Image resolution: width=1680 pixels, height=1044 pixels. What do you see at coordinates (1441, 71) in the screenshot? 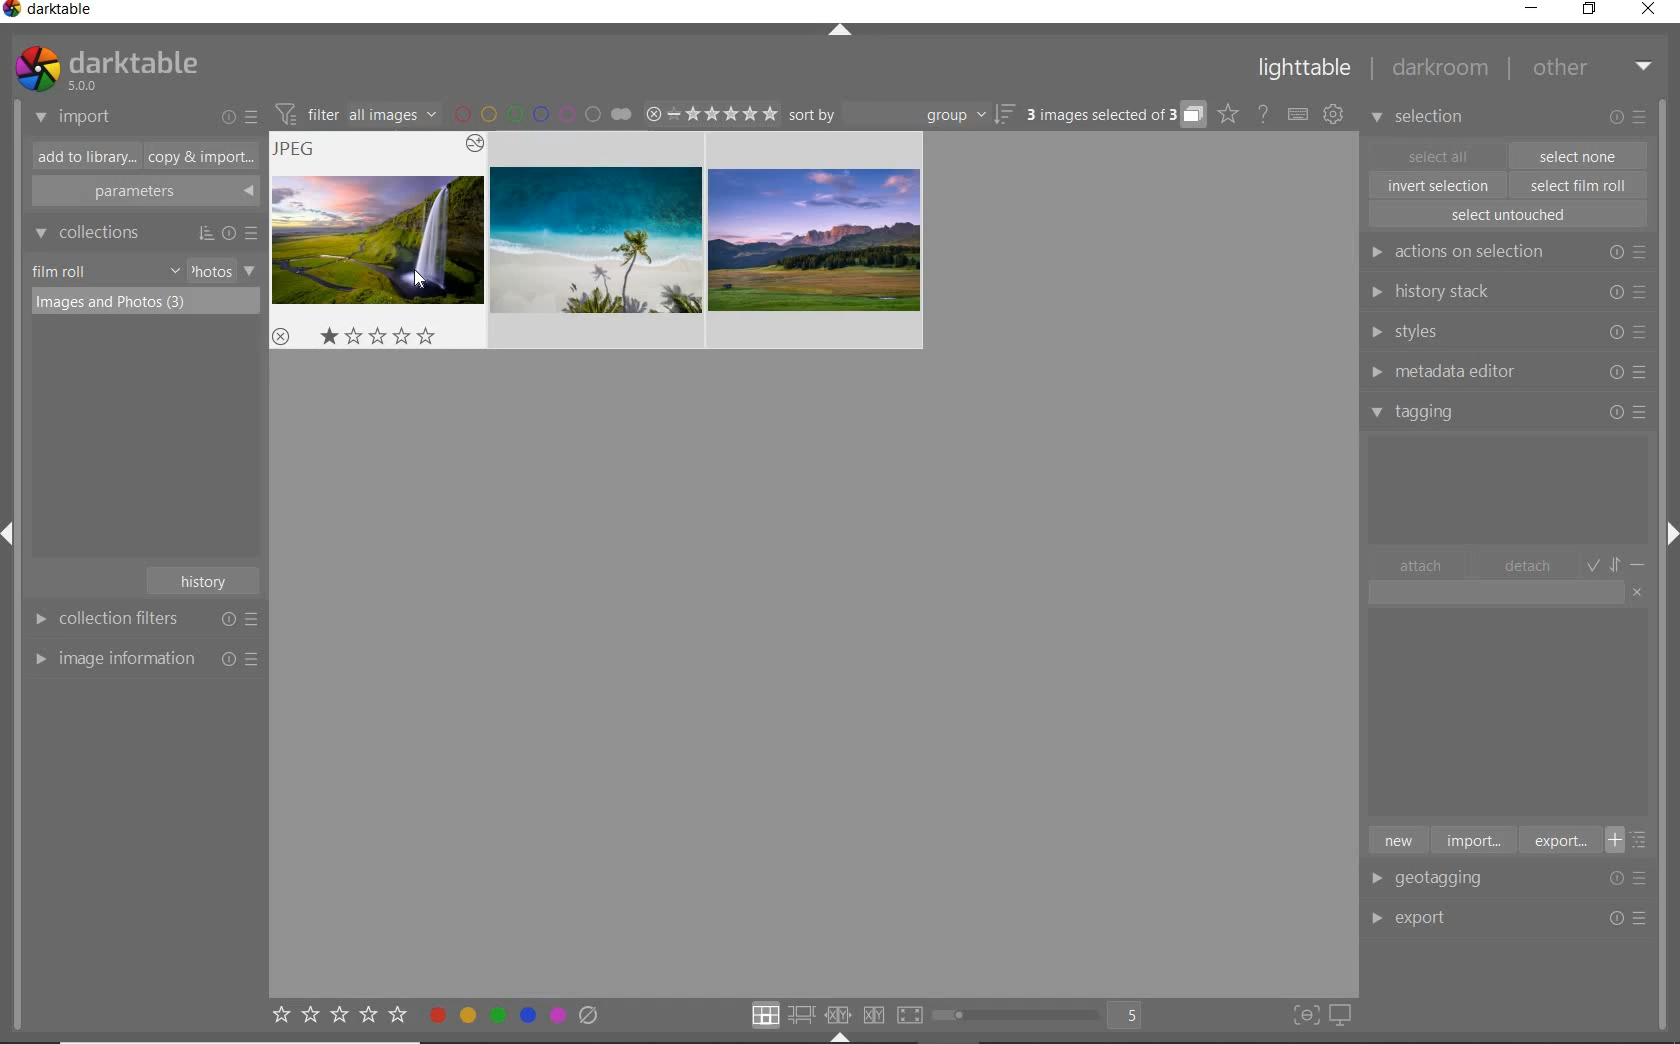
I see `darkroom` at bounding box center [1441, 71].